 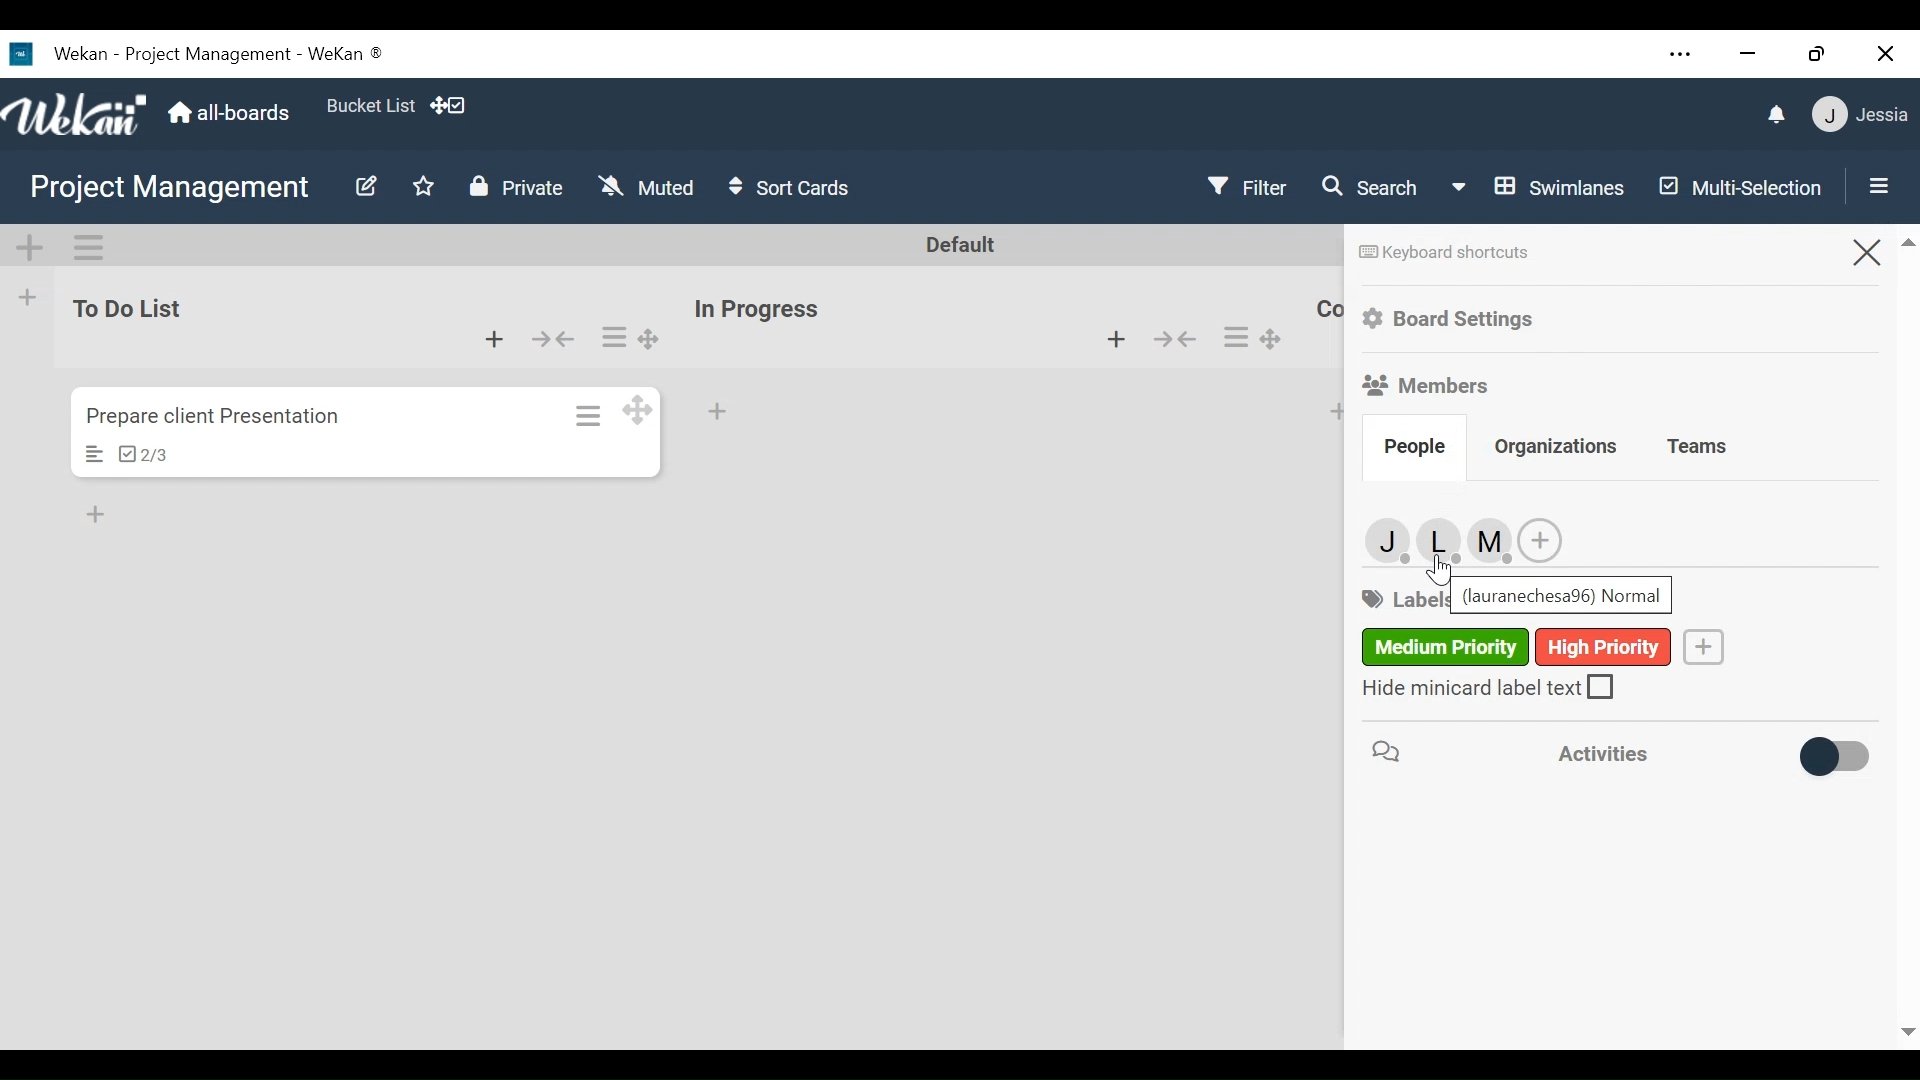 I want to click on Labels, so click(x=1517, y=647).